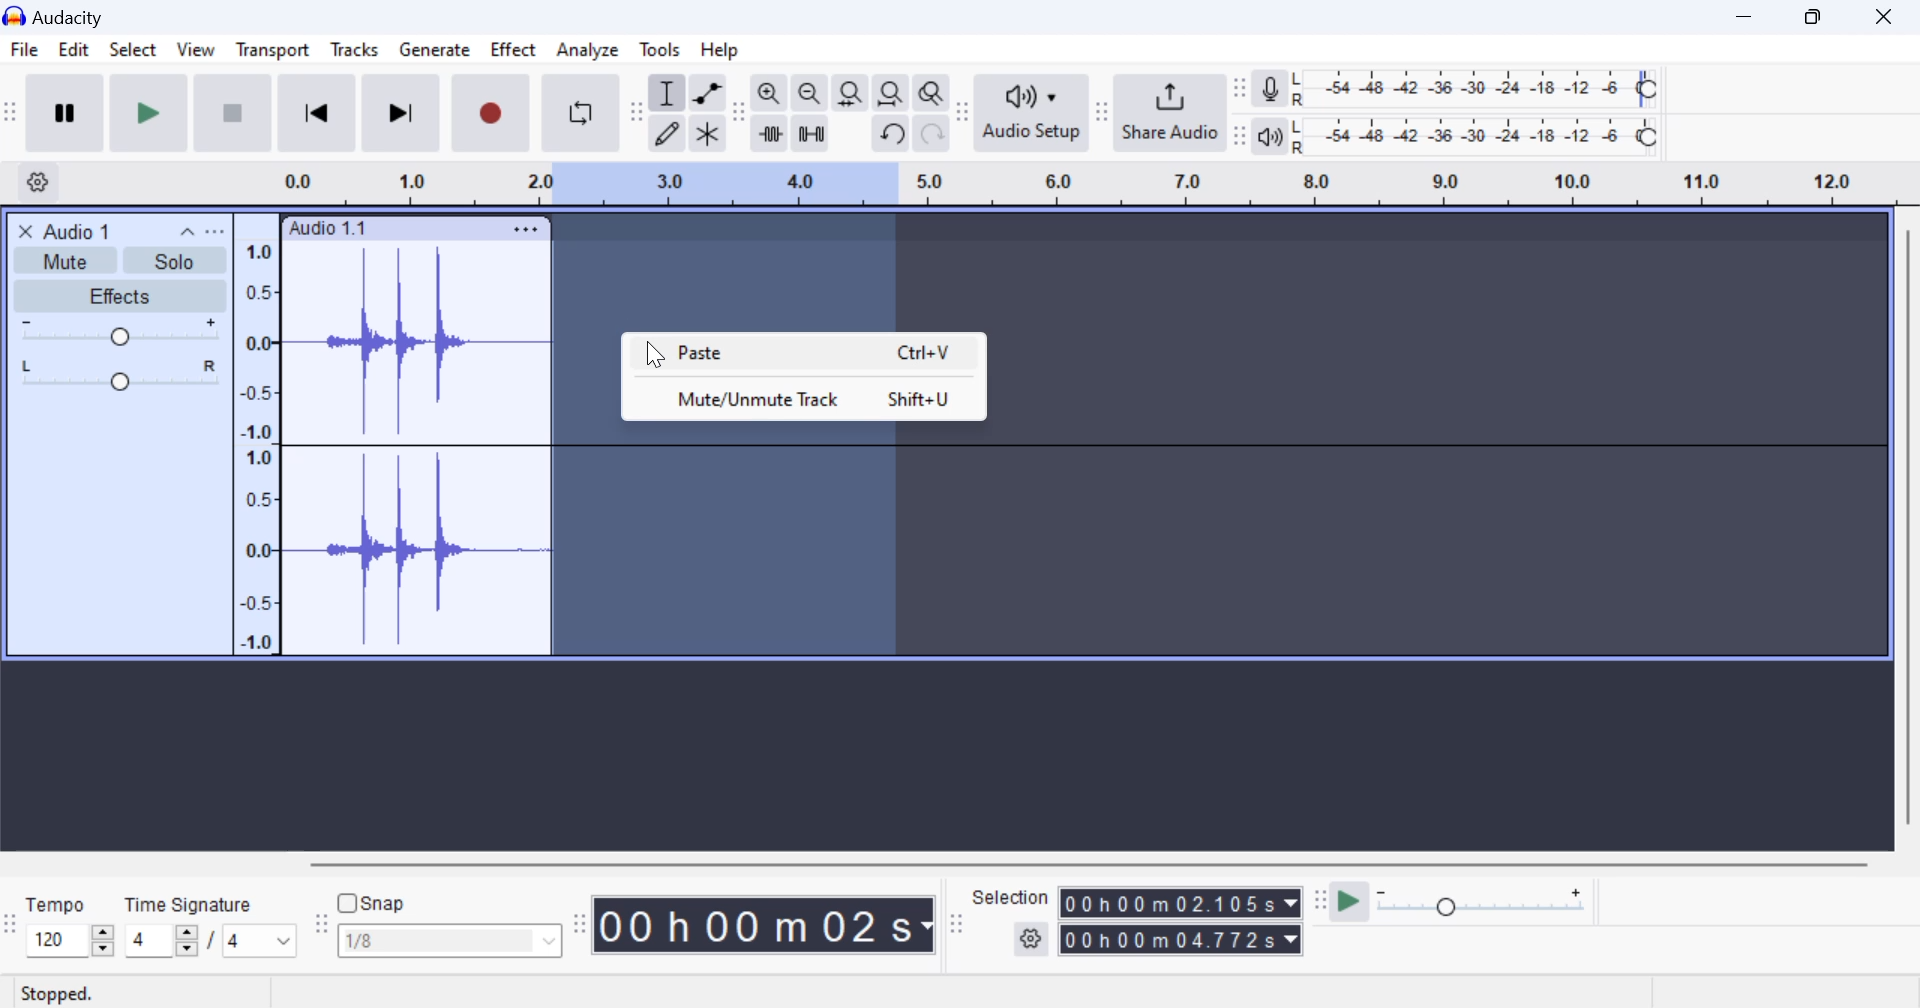  What do you see at coordinates (708, 135) in the screenshot?
I see `multi tool` at bounding box center [708, 135].